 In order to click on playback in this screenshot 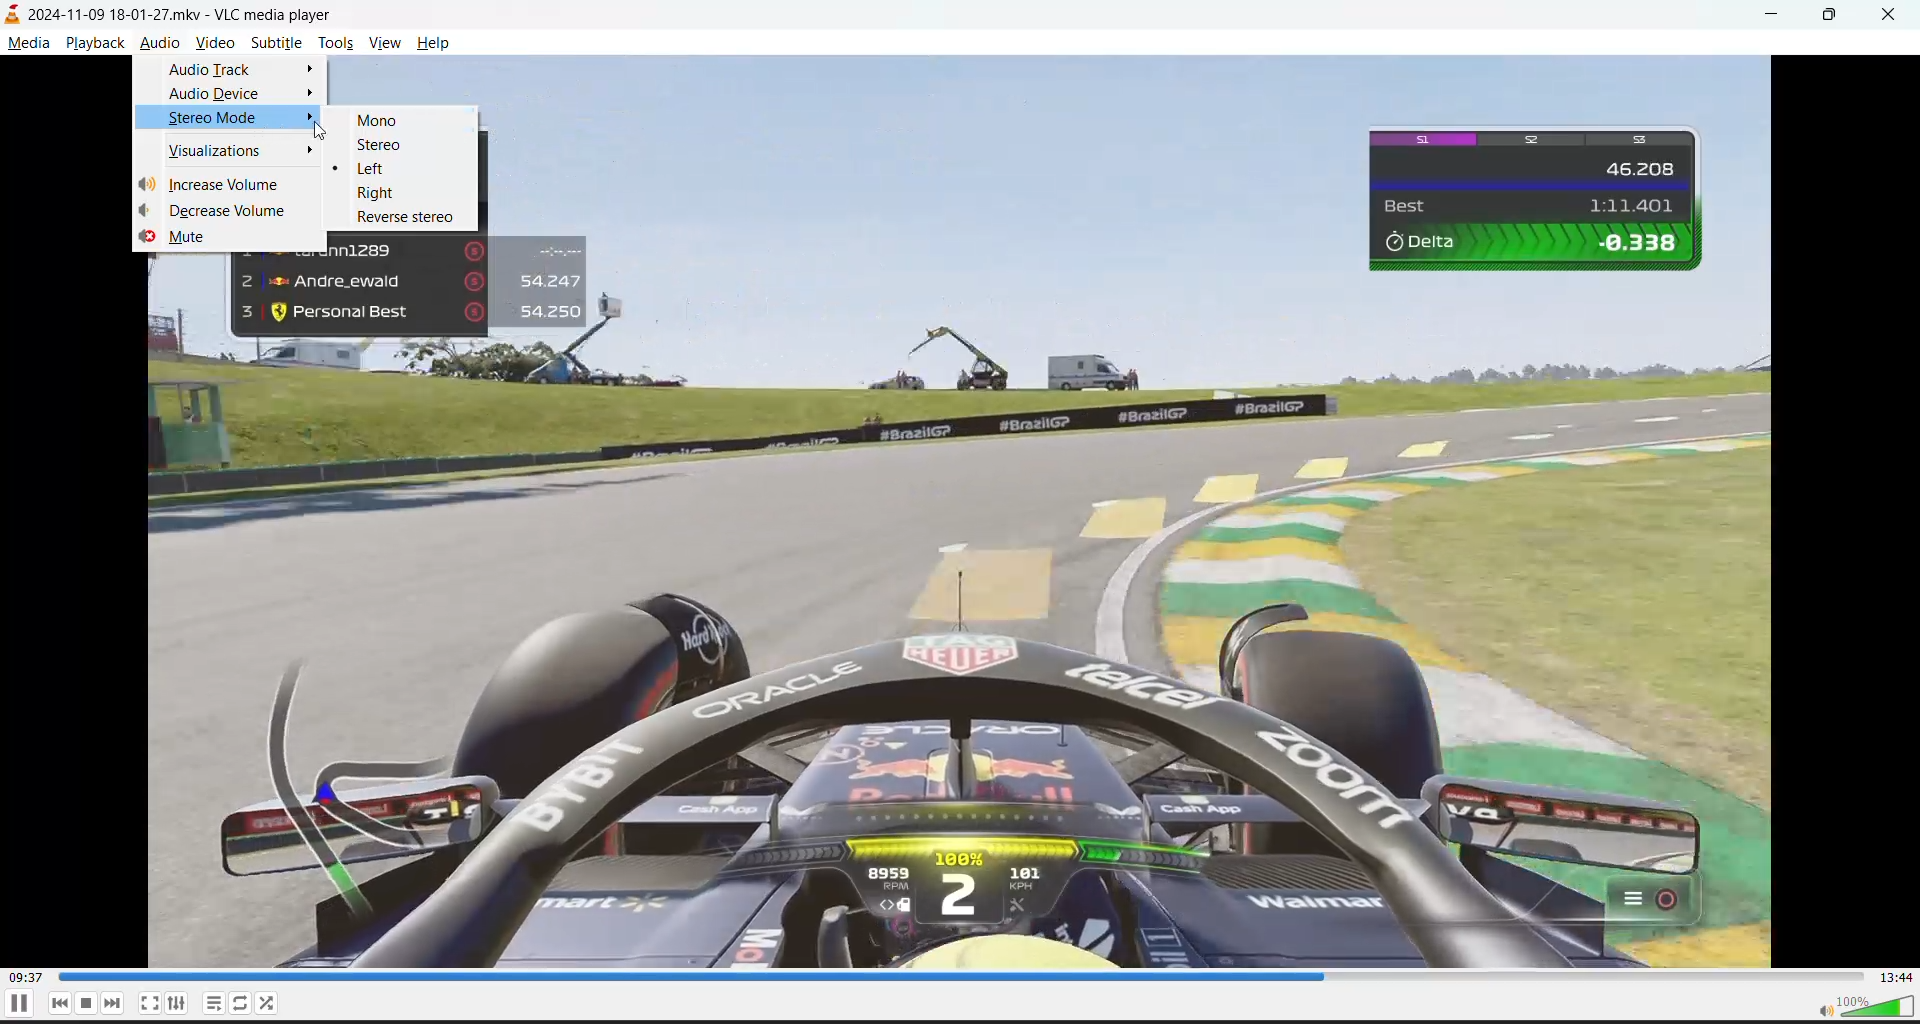, I will do `click(93, 45)`.